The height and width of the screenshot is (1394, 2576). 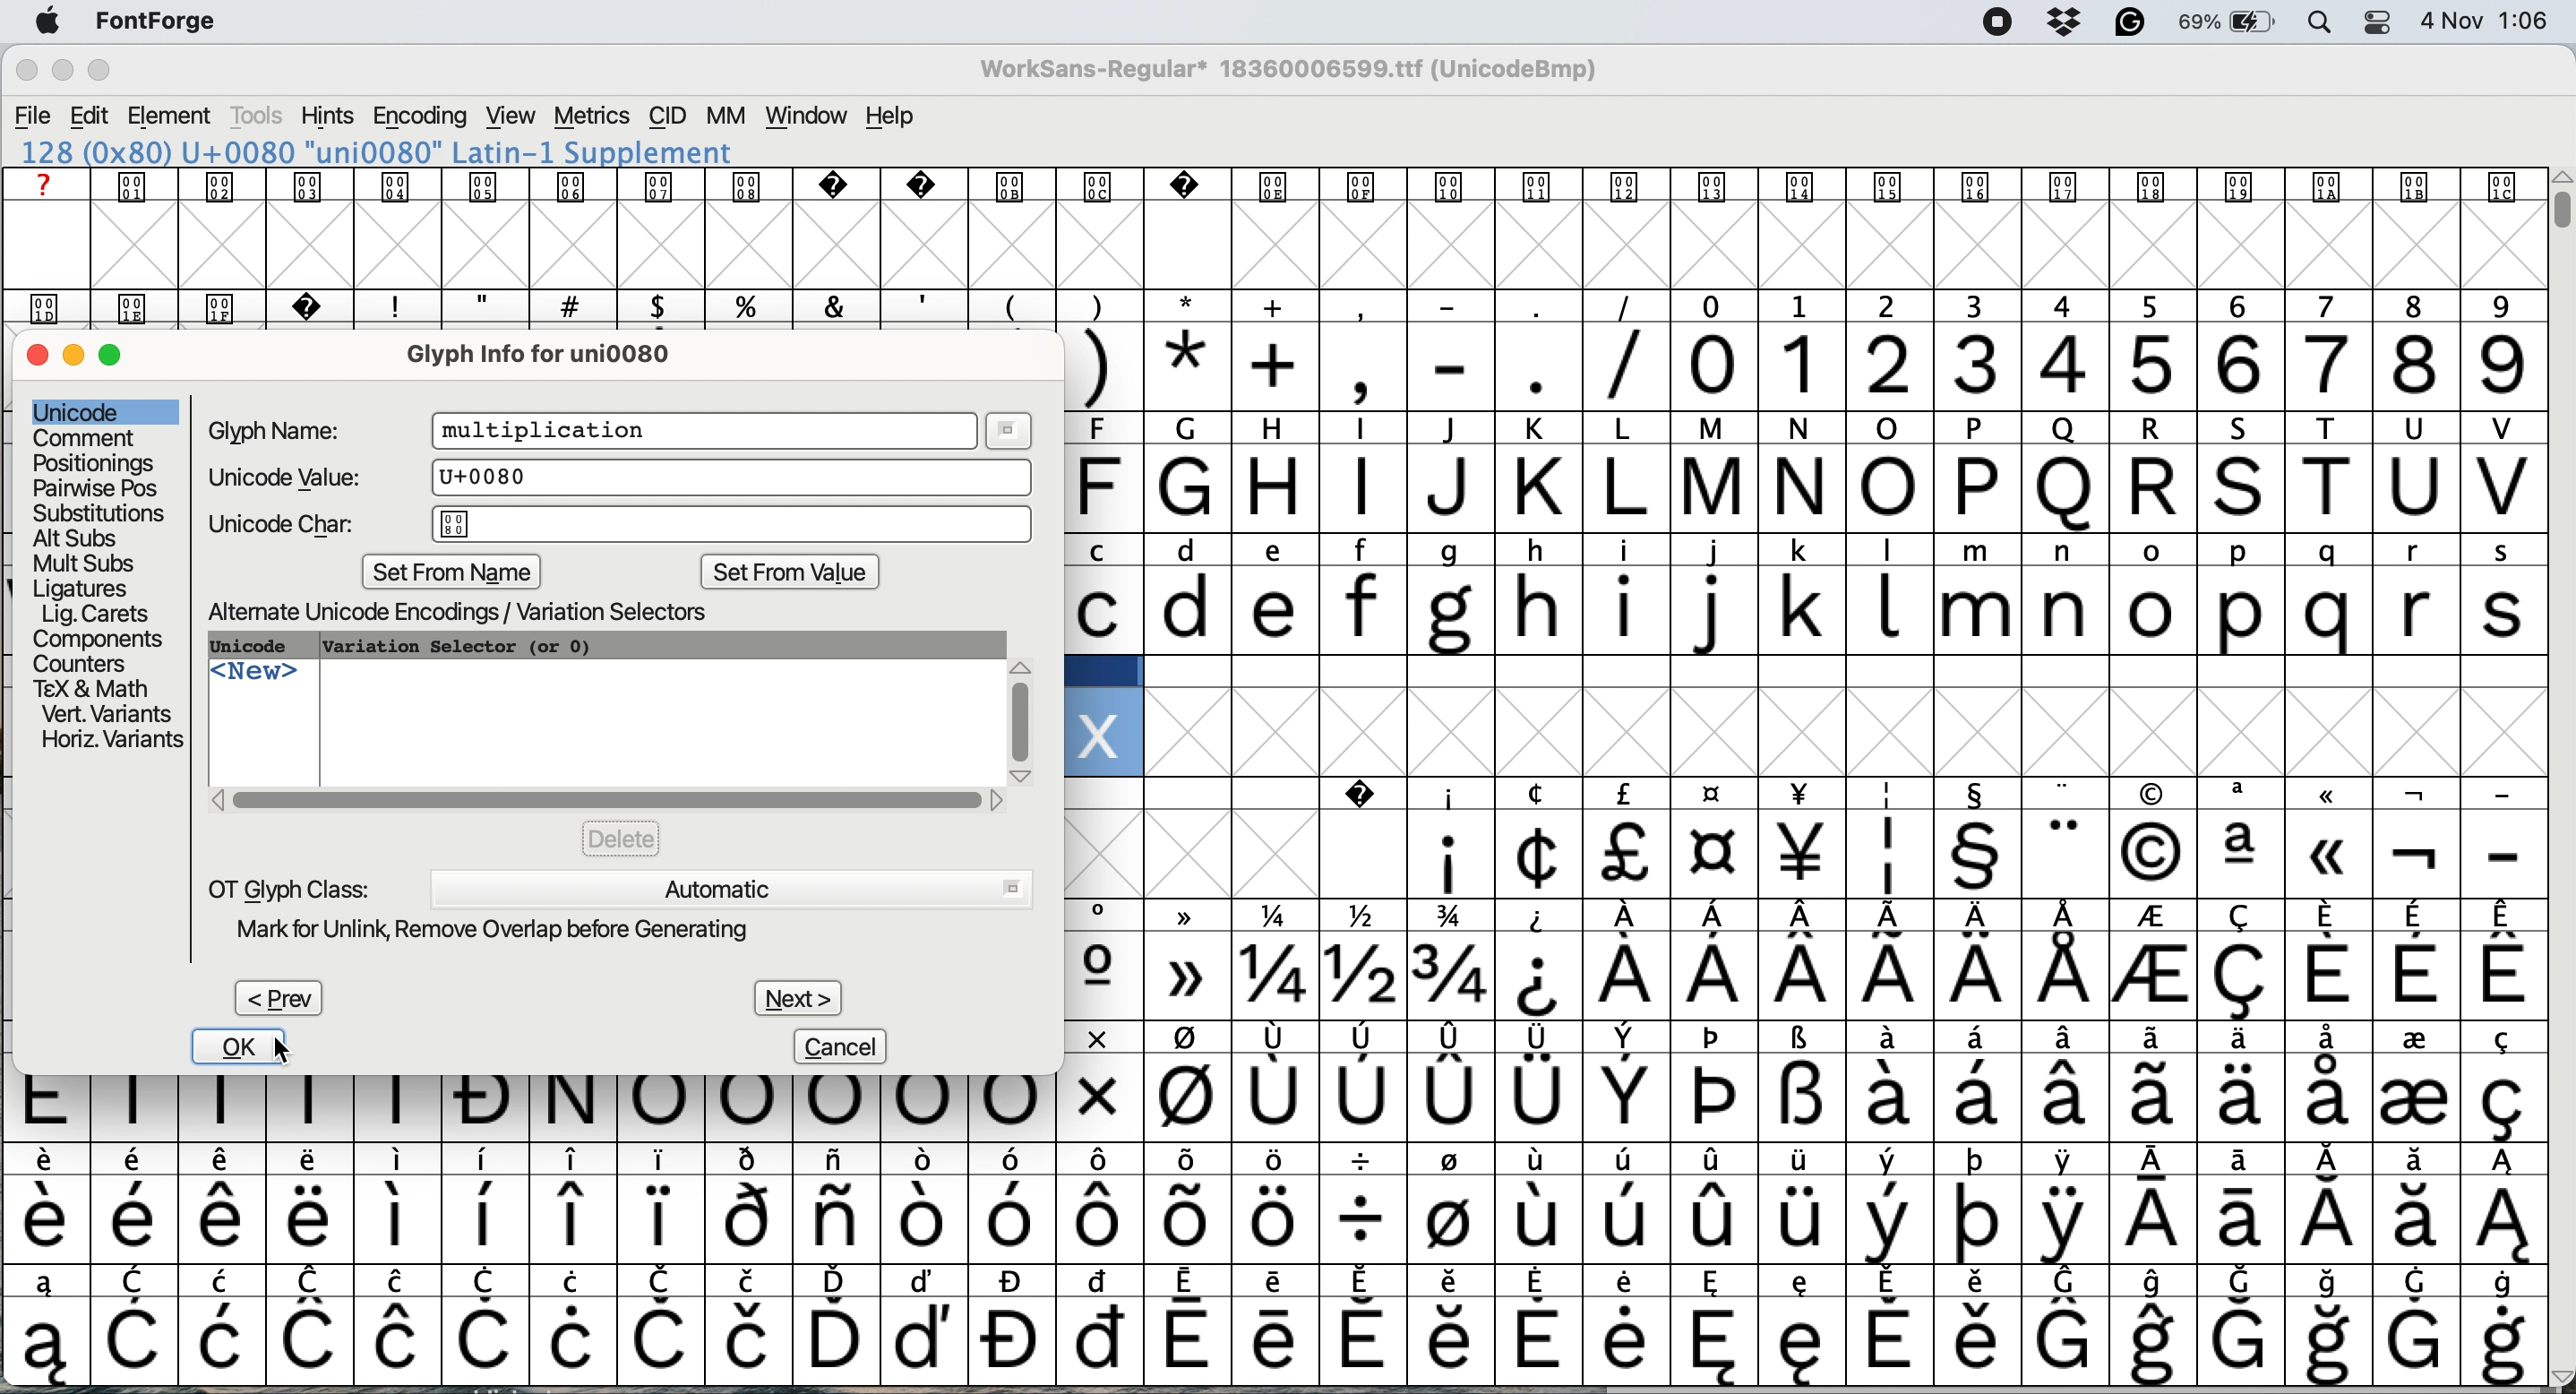 I want to click on alt subs, so click(x=79, y=536).